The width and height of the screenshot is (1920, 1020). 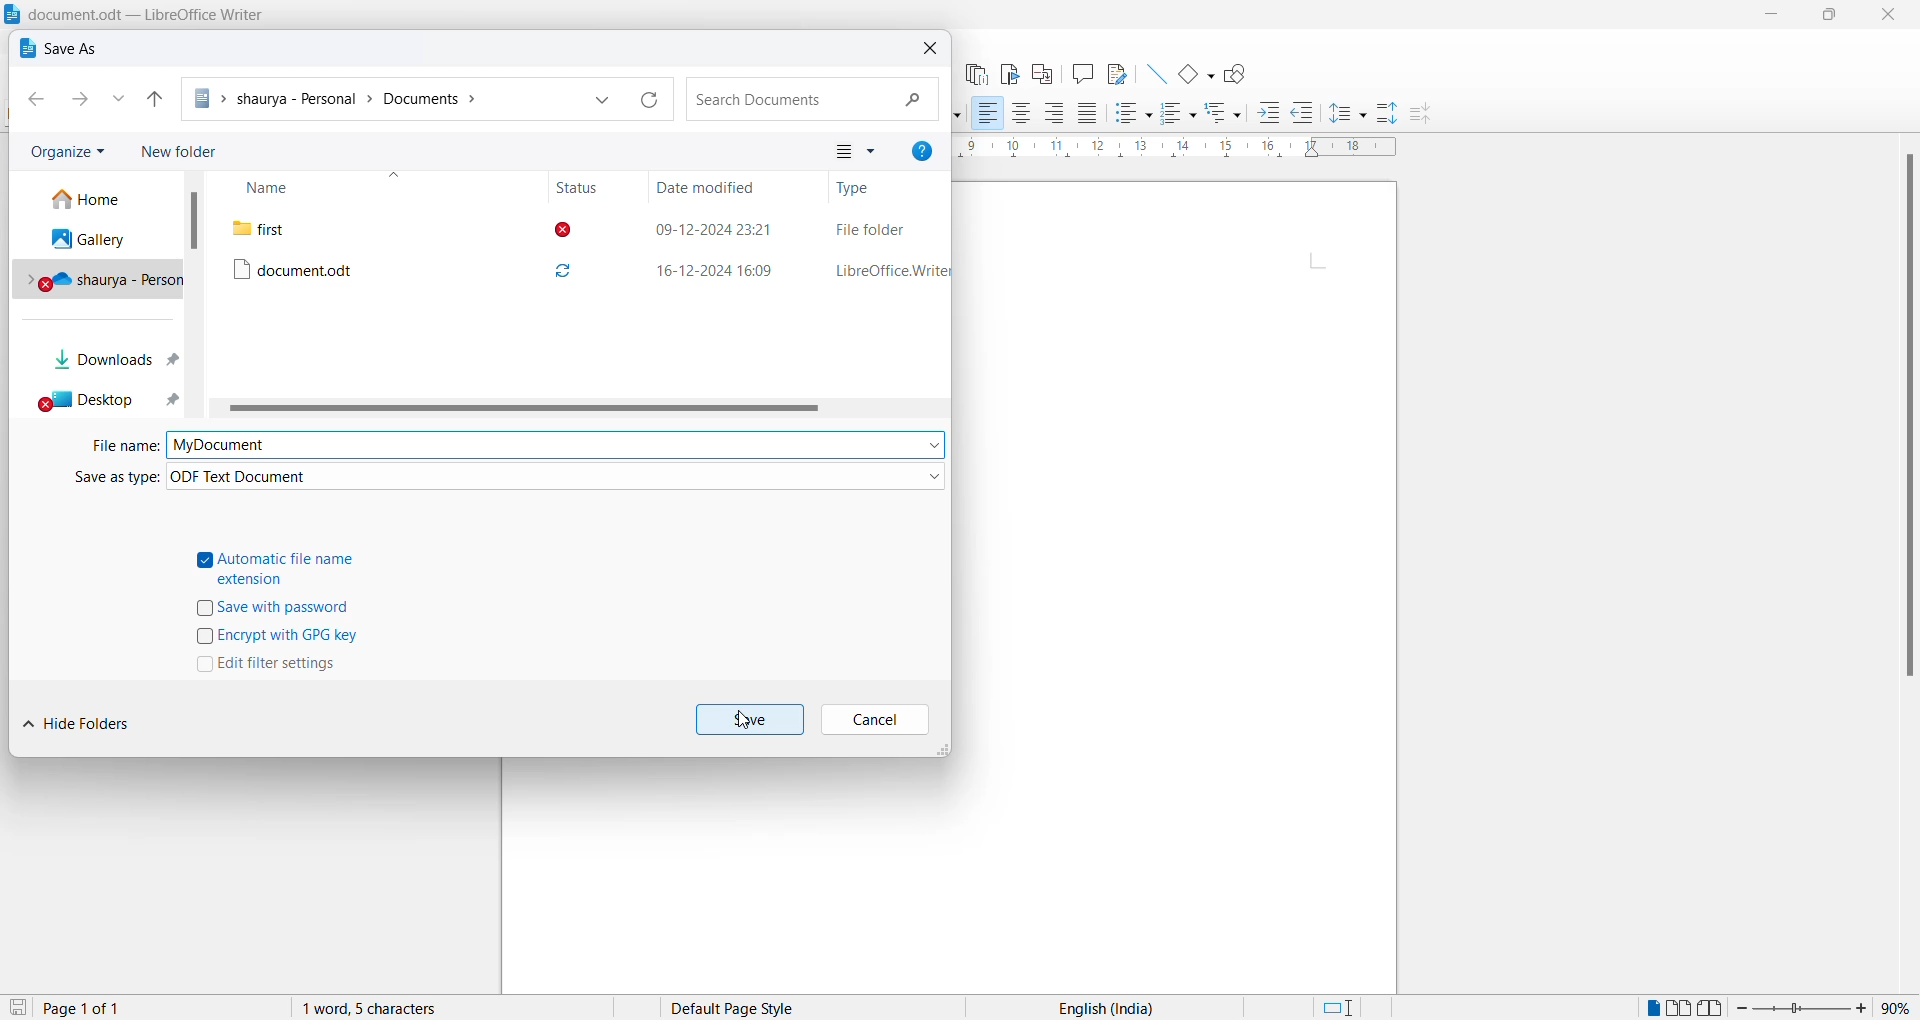 I want to click on Show track changes function, so click(x=1118, y=74).